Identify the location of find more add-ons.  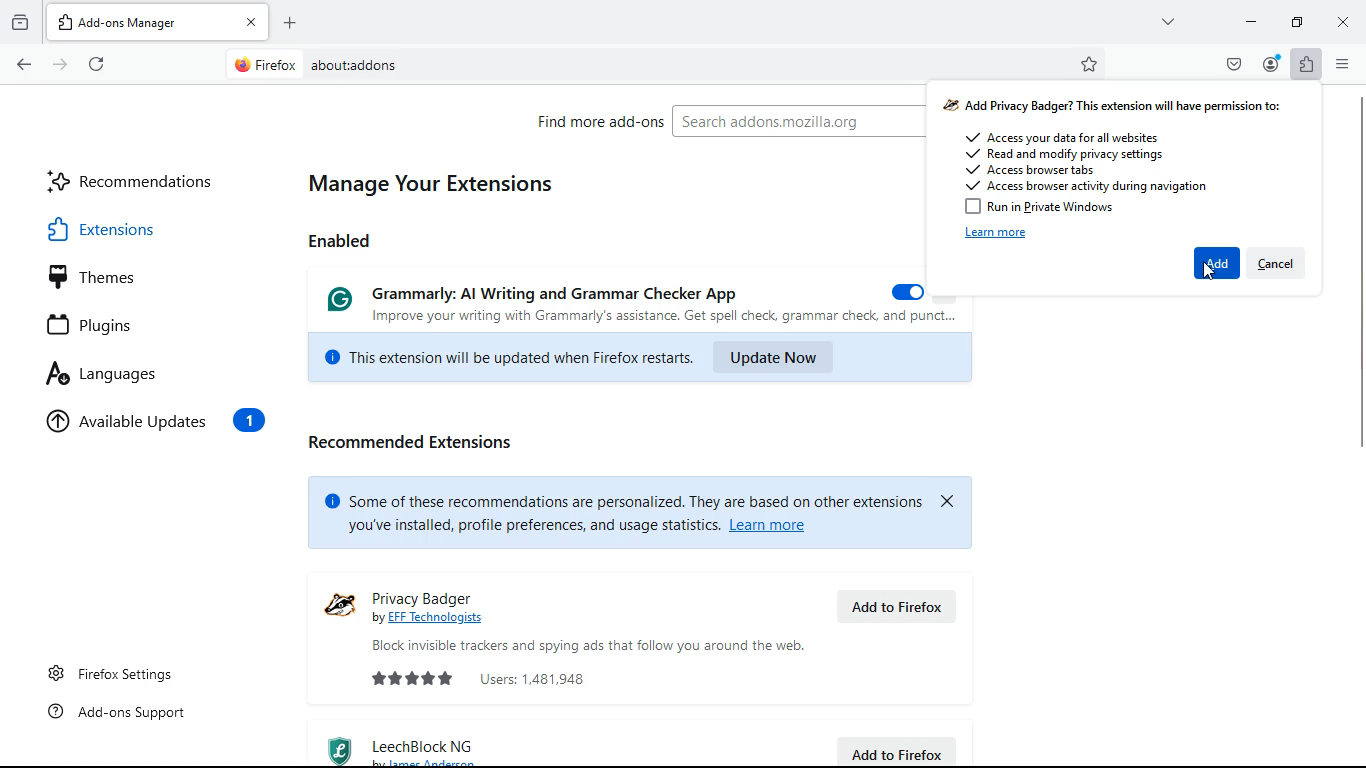
(597, 126).